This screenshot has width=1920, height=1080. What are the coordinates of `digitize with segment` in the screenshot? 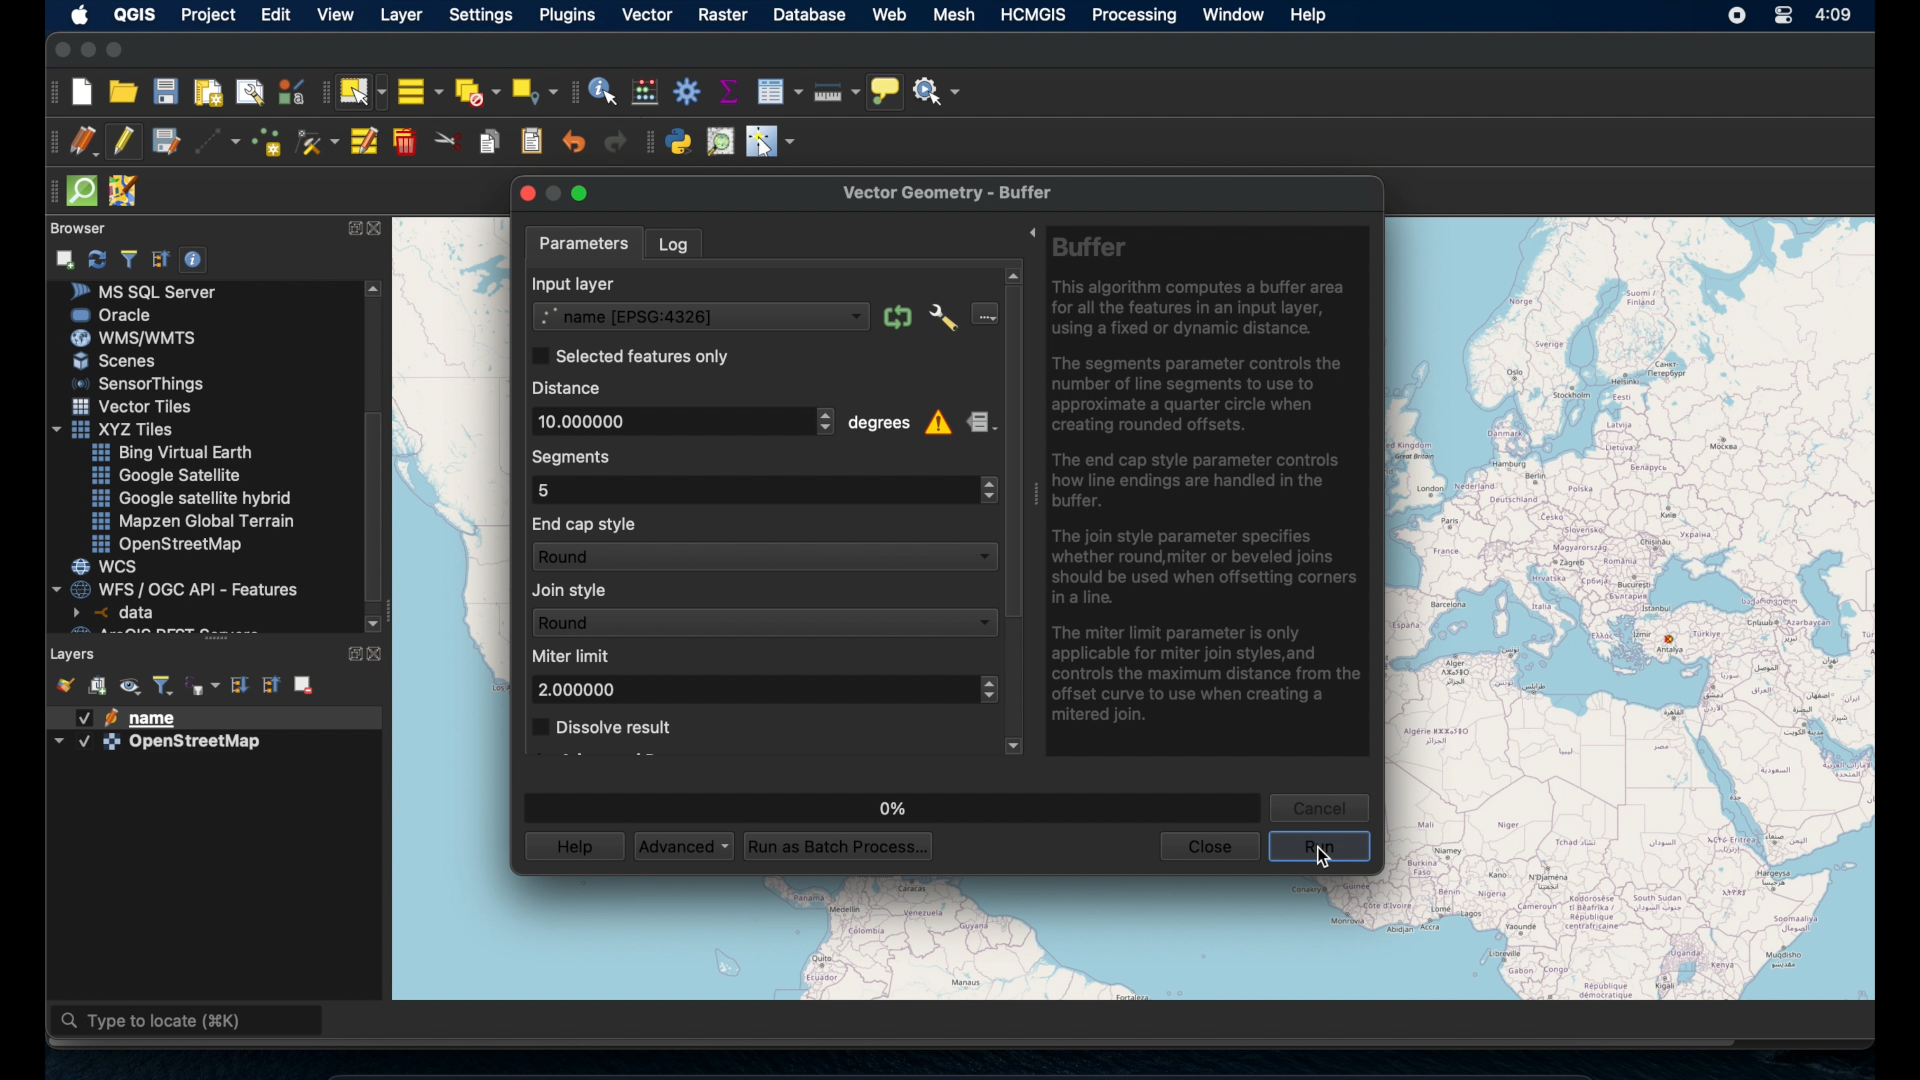 It's located at (218, 142).